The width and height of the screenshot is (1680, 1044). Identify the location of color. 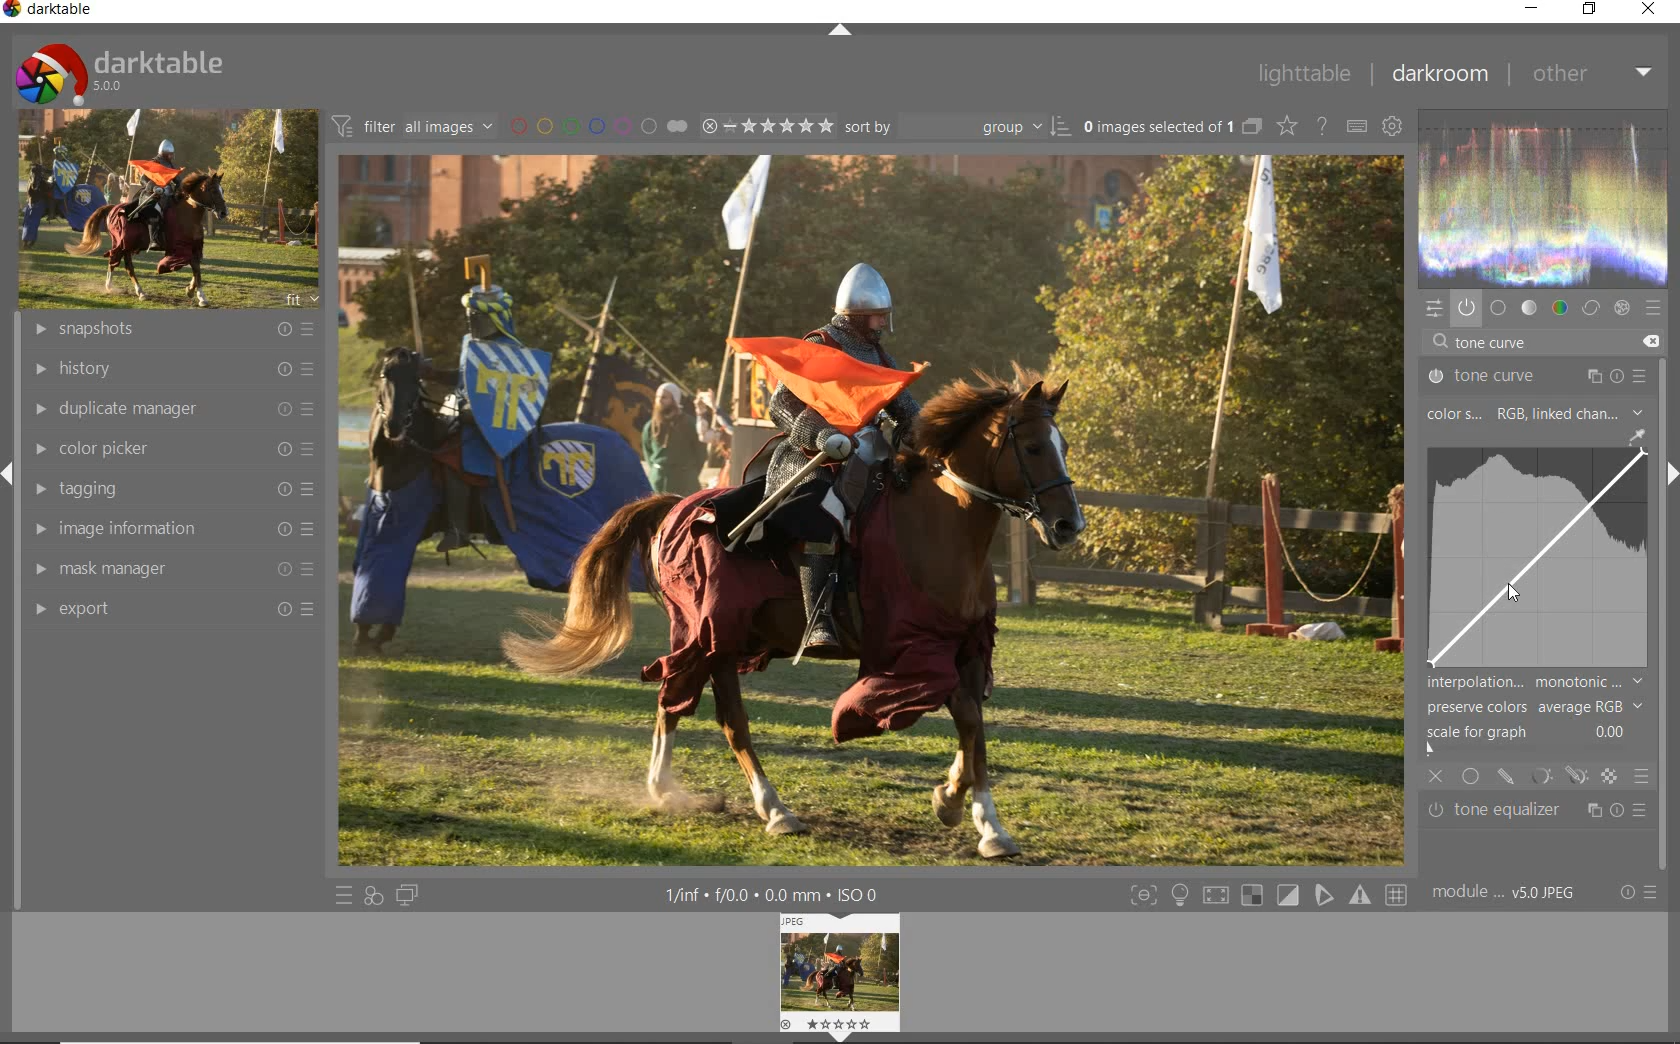
(1561, 308).